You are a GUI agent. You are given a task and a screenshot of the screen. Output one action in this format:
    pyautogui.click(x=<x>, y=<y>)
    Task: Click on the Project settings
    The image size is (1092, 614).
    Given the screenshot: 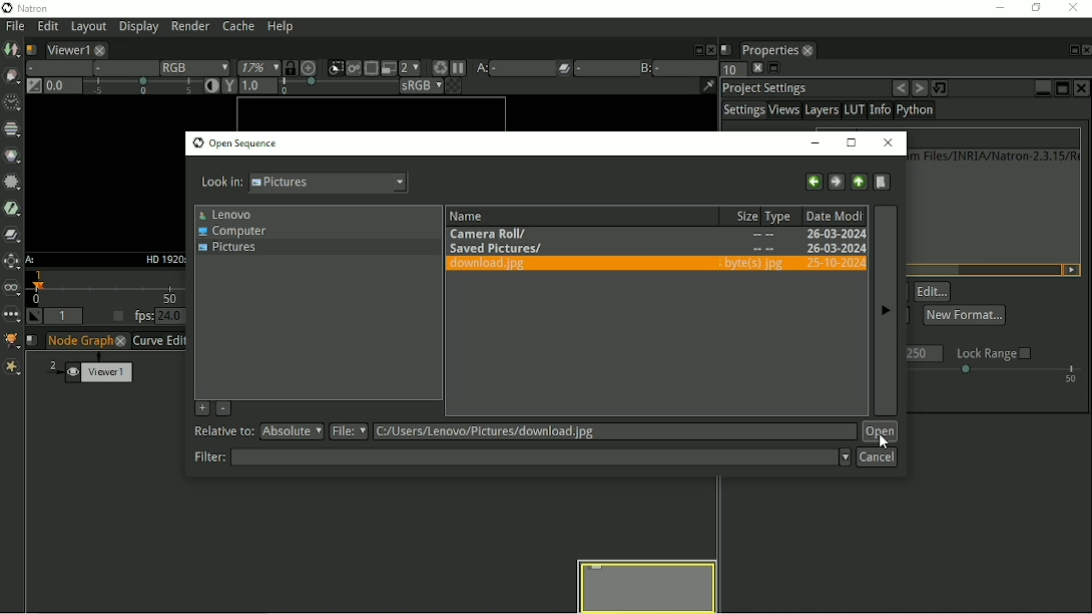 What is the action you would take?
    pyautogui.click(x=766, y=87)
    